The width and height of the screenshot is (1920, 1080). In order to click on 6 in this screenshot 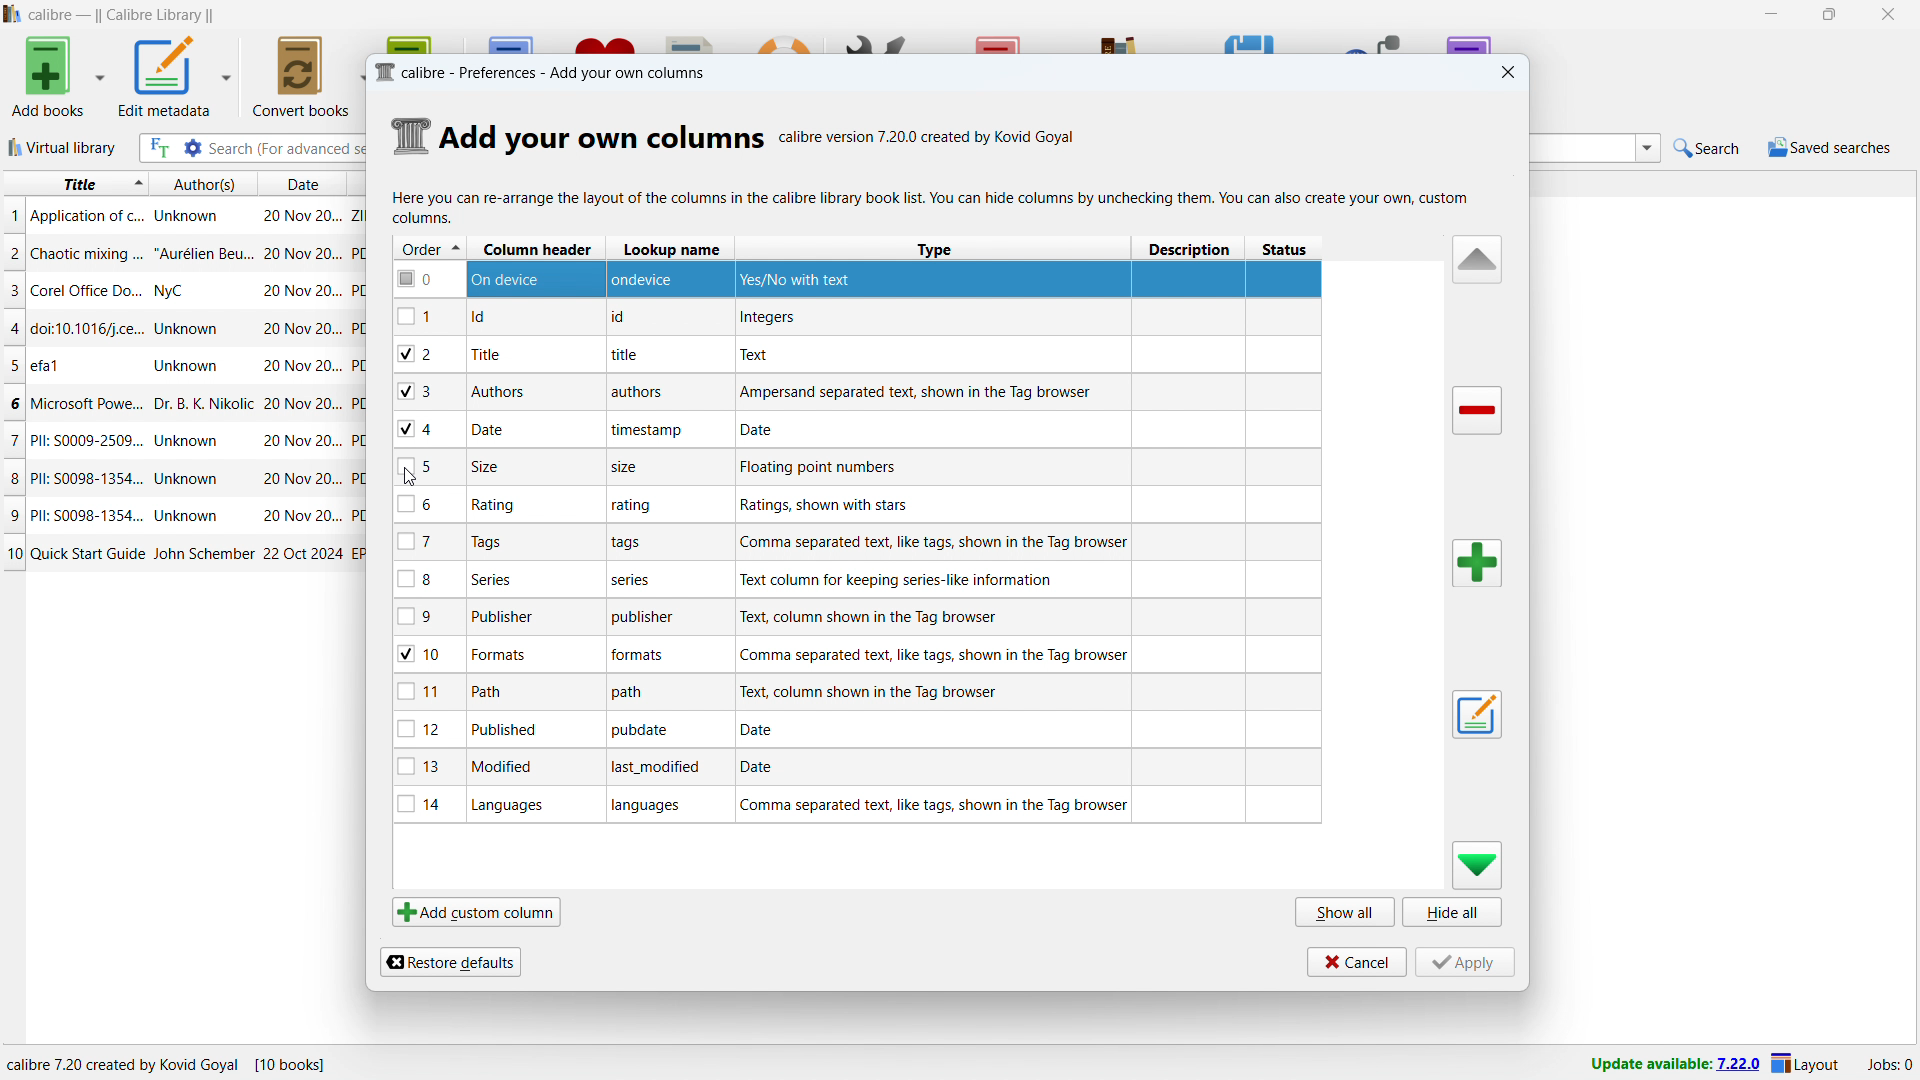, I will do `click(12, 403)`.